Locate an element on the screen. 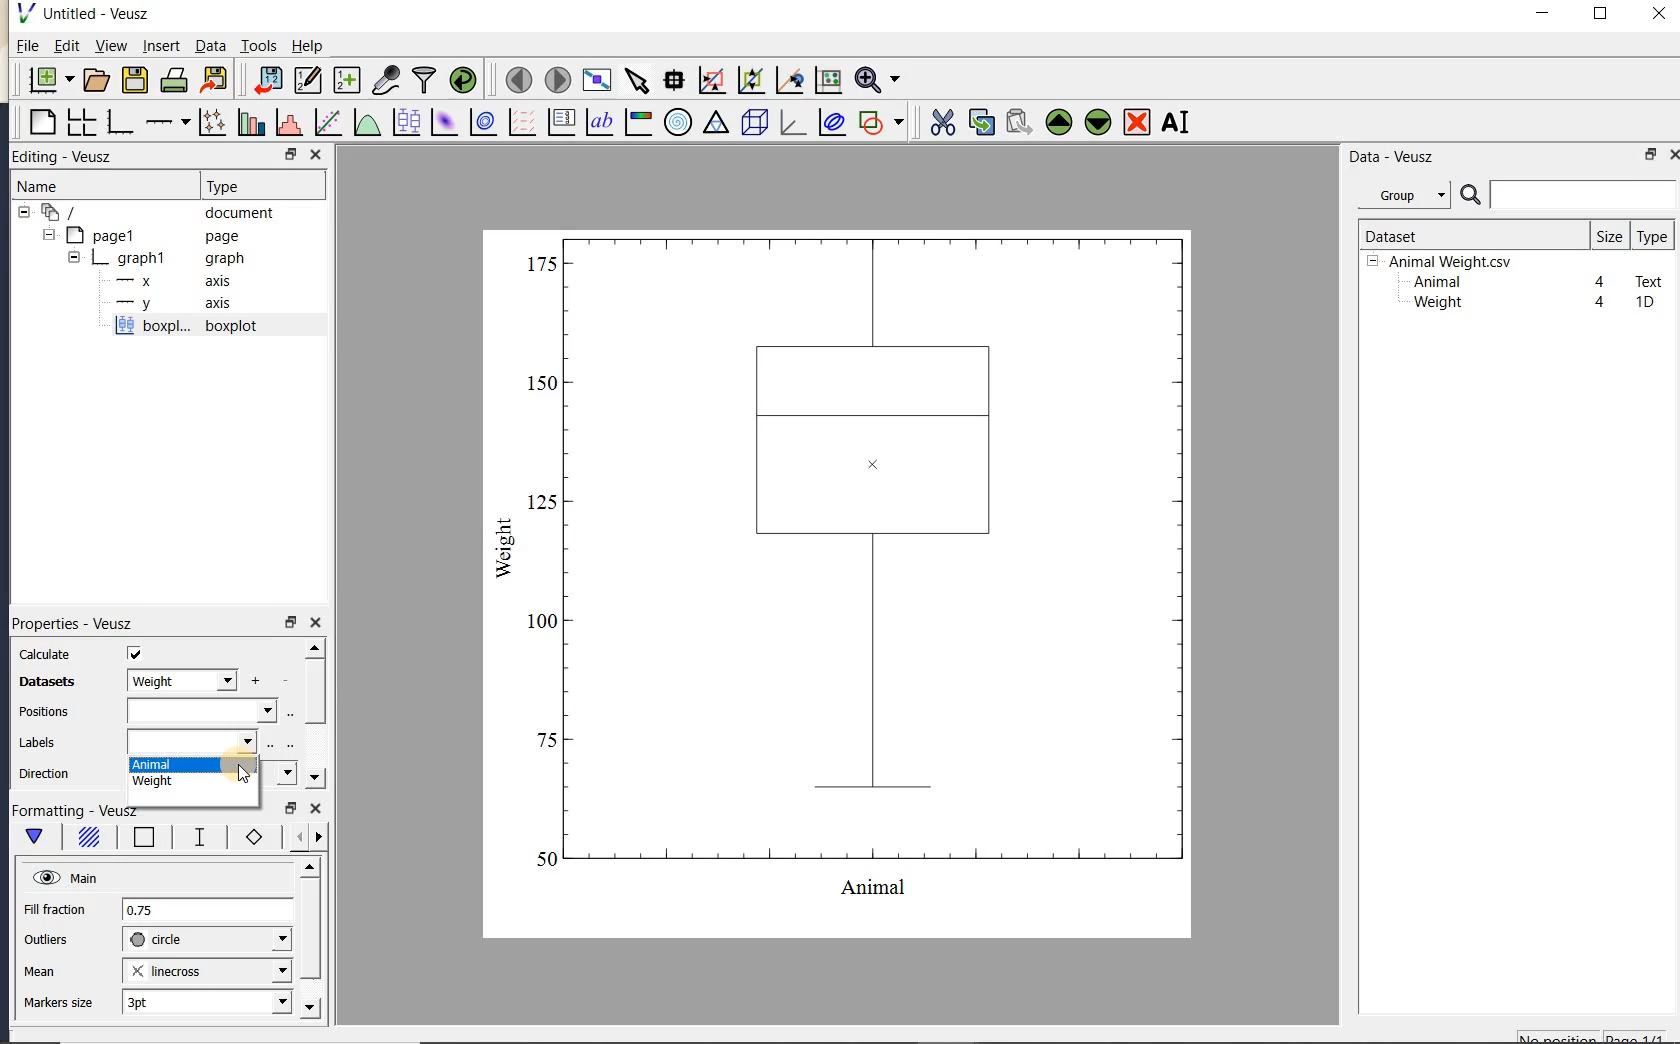  read data points on the graph is located at coordinates (673, 81).